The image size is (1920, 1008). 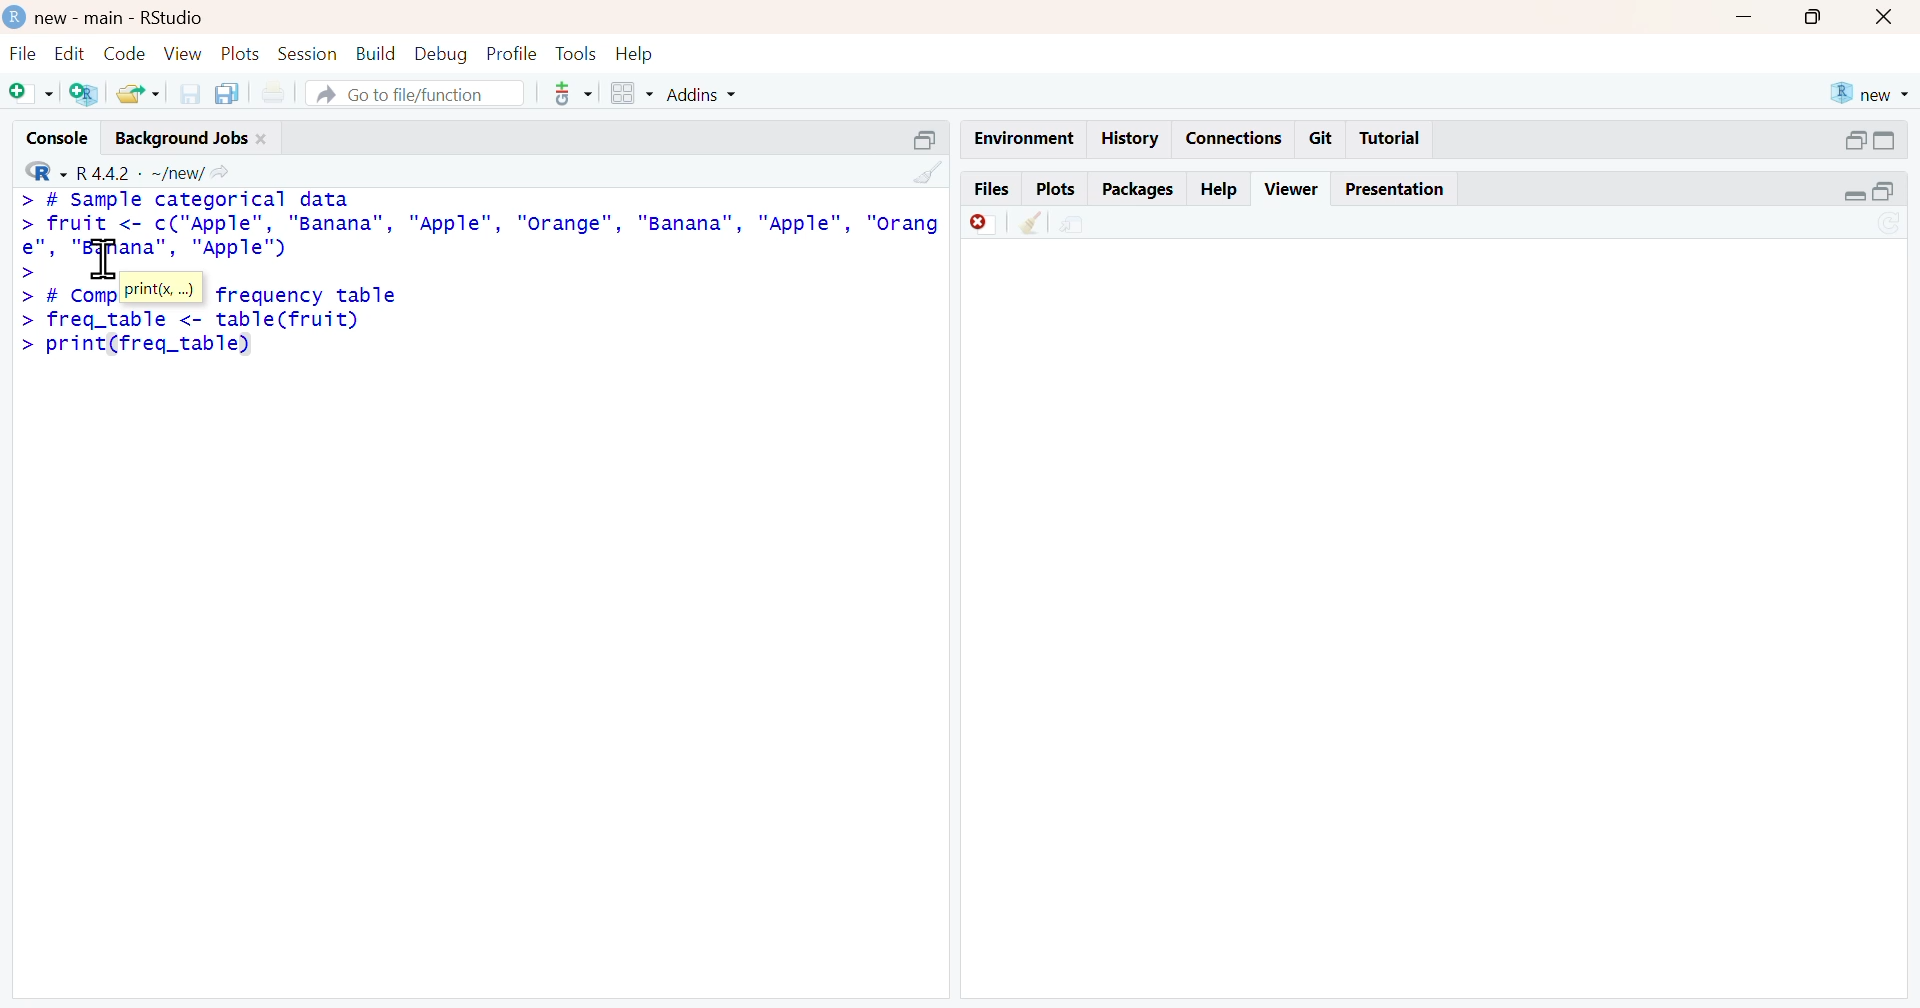 I want to click on edit, so click(x=68, y=53).